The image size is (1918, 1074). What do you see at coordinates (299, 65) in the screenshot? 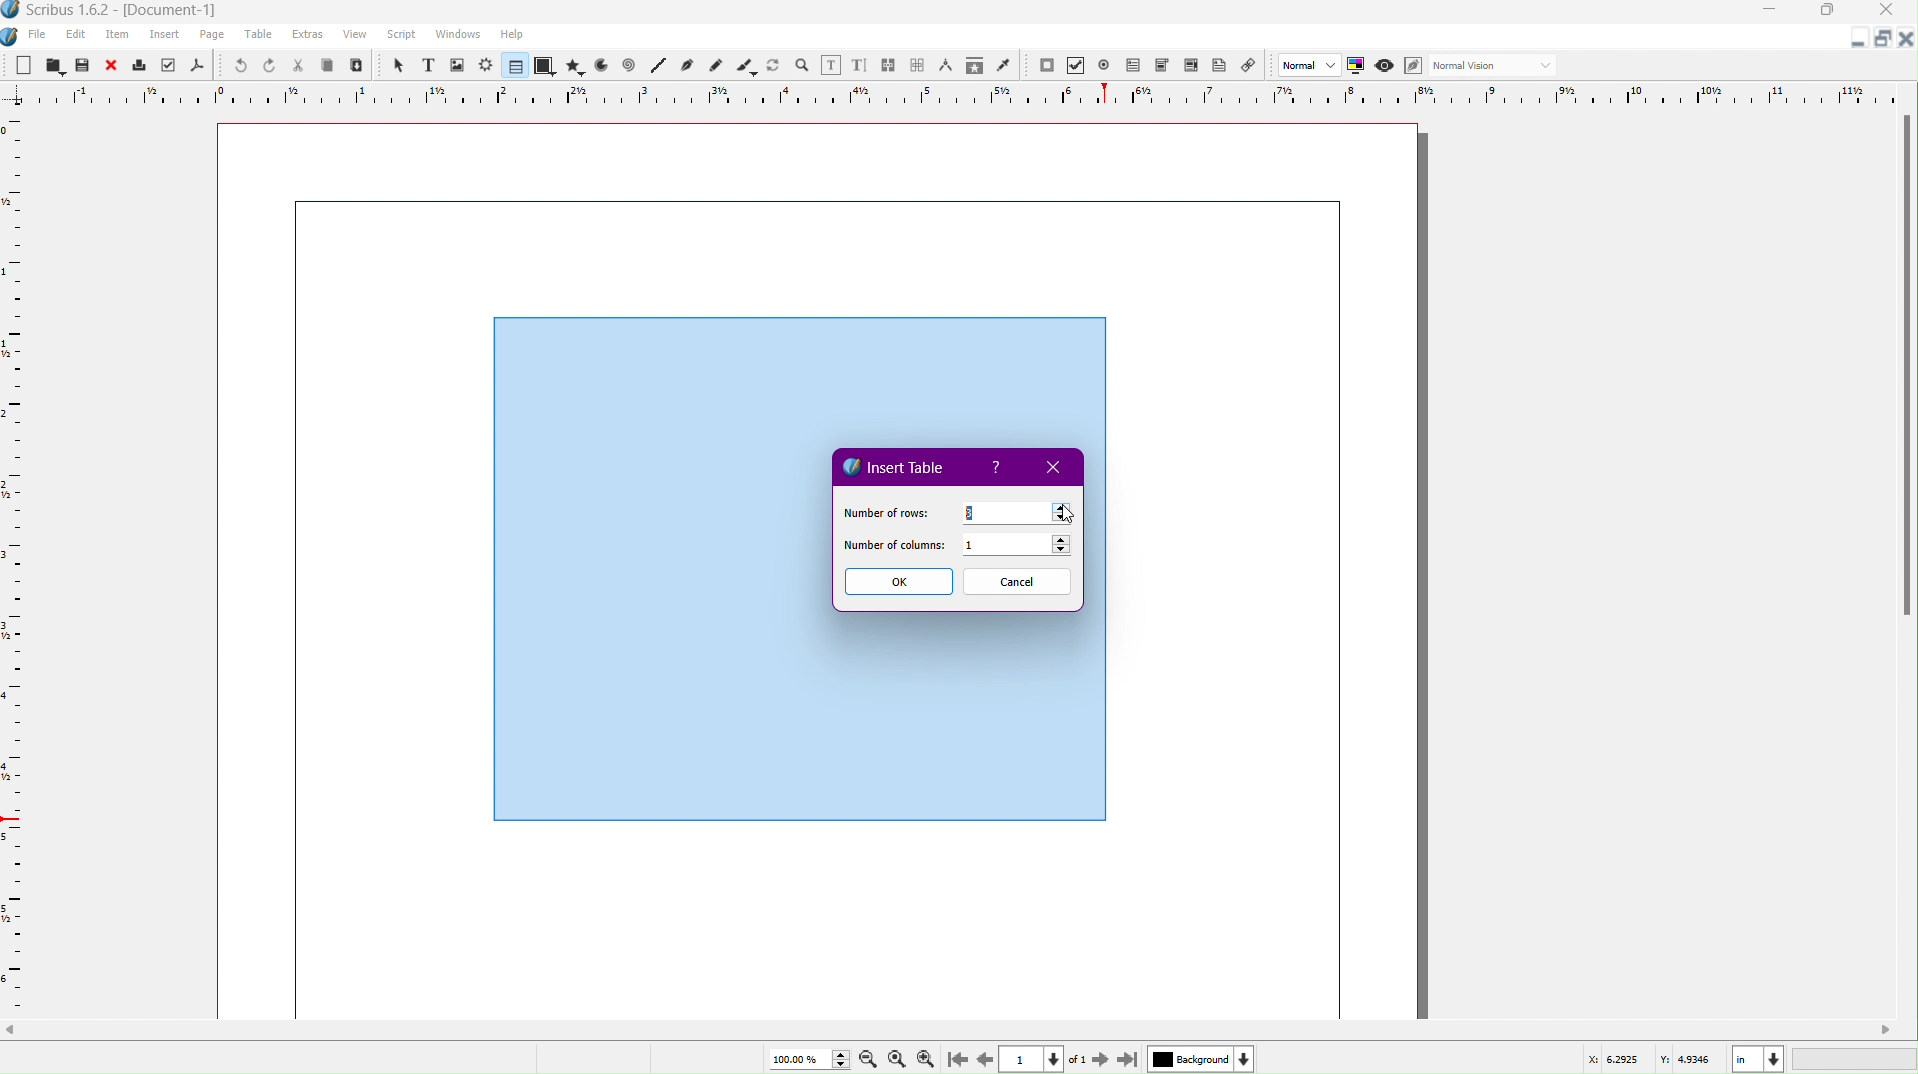
I see `Cut` at bounding box center [299, 65].